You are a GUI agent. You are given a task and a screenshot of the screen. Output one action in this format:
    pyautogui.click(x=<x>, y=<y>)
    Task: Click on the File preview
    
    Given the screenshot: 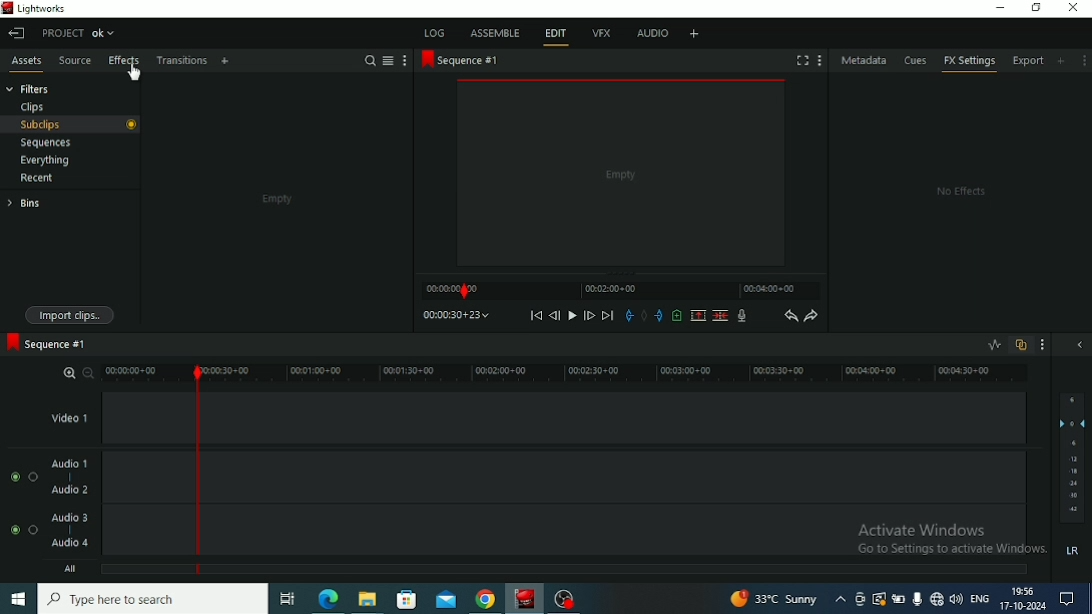 What is the action you would take?
    pyautogui.click(x=621, y=173)
    